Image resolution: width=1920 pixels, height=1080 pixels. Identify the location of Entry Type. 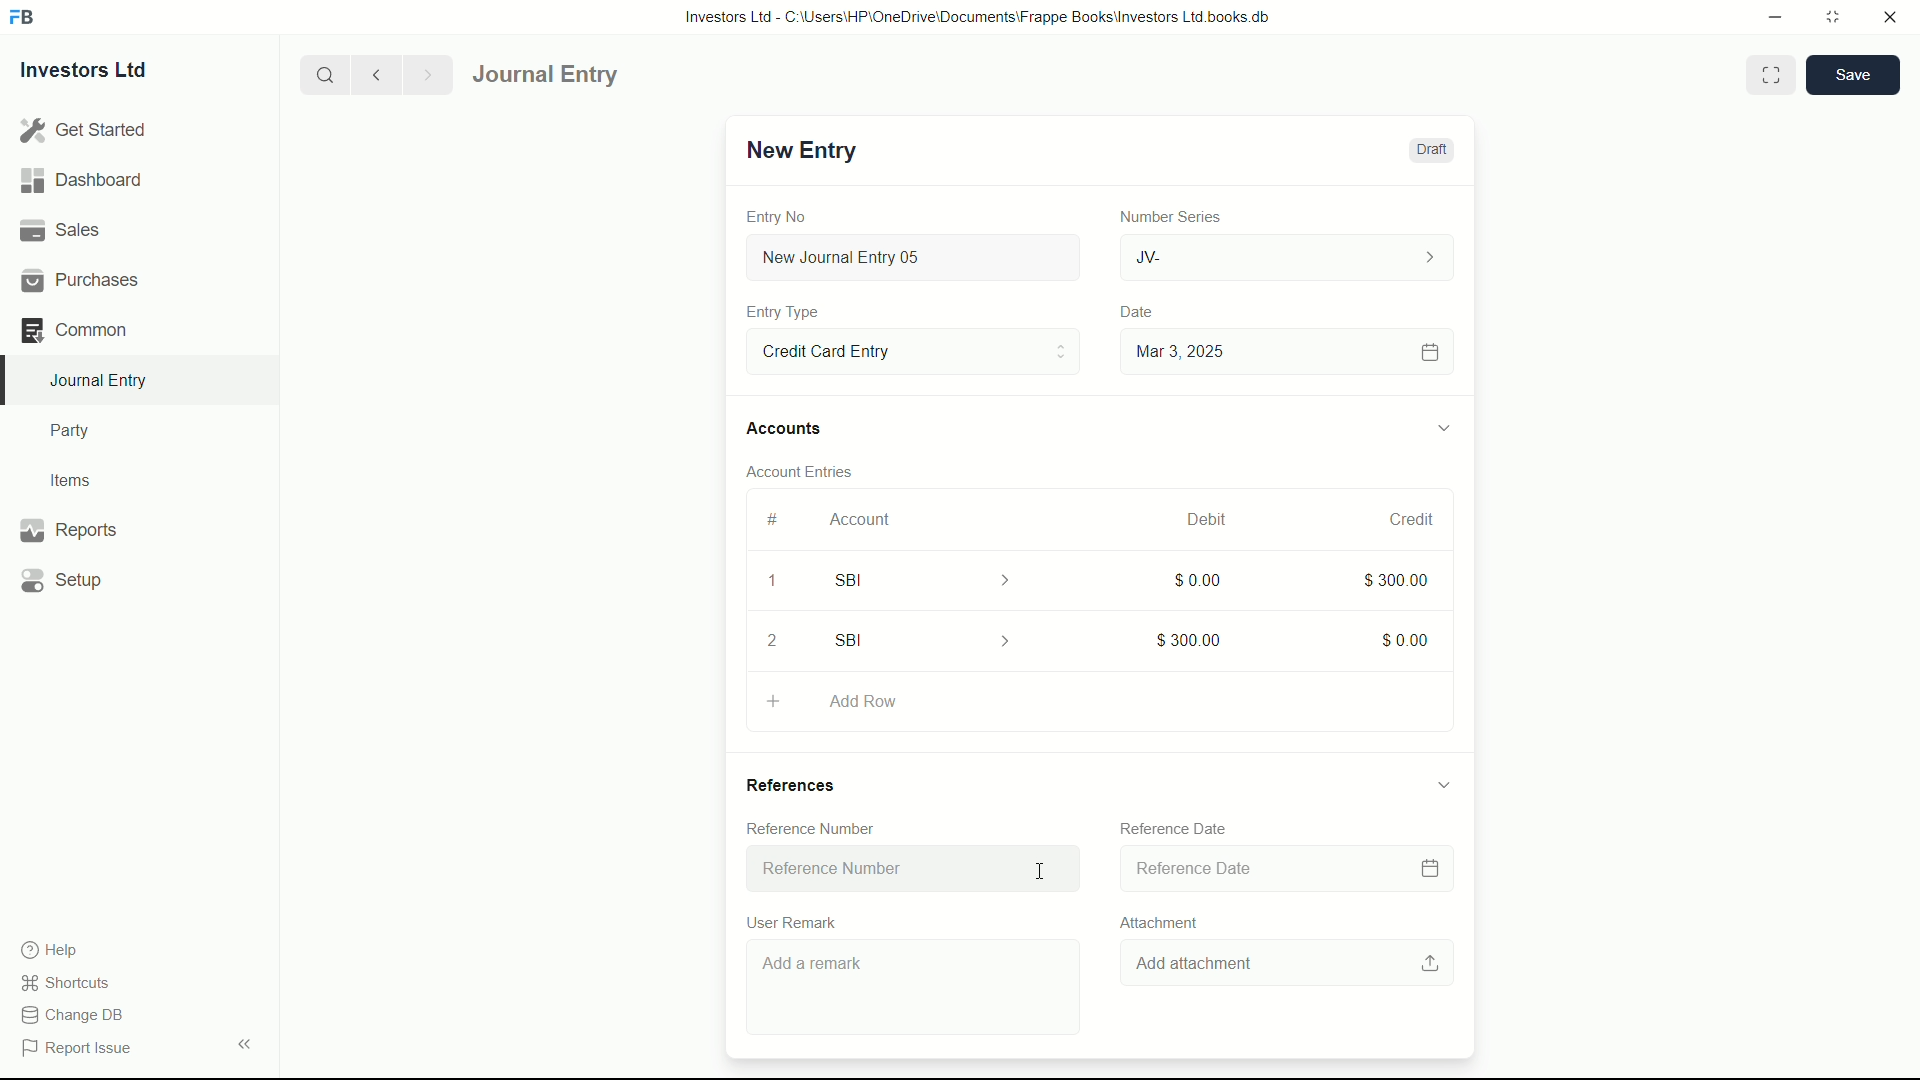
(911, 350).